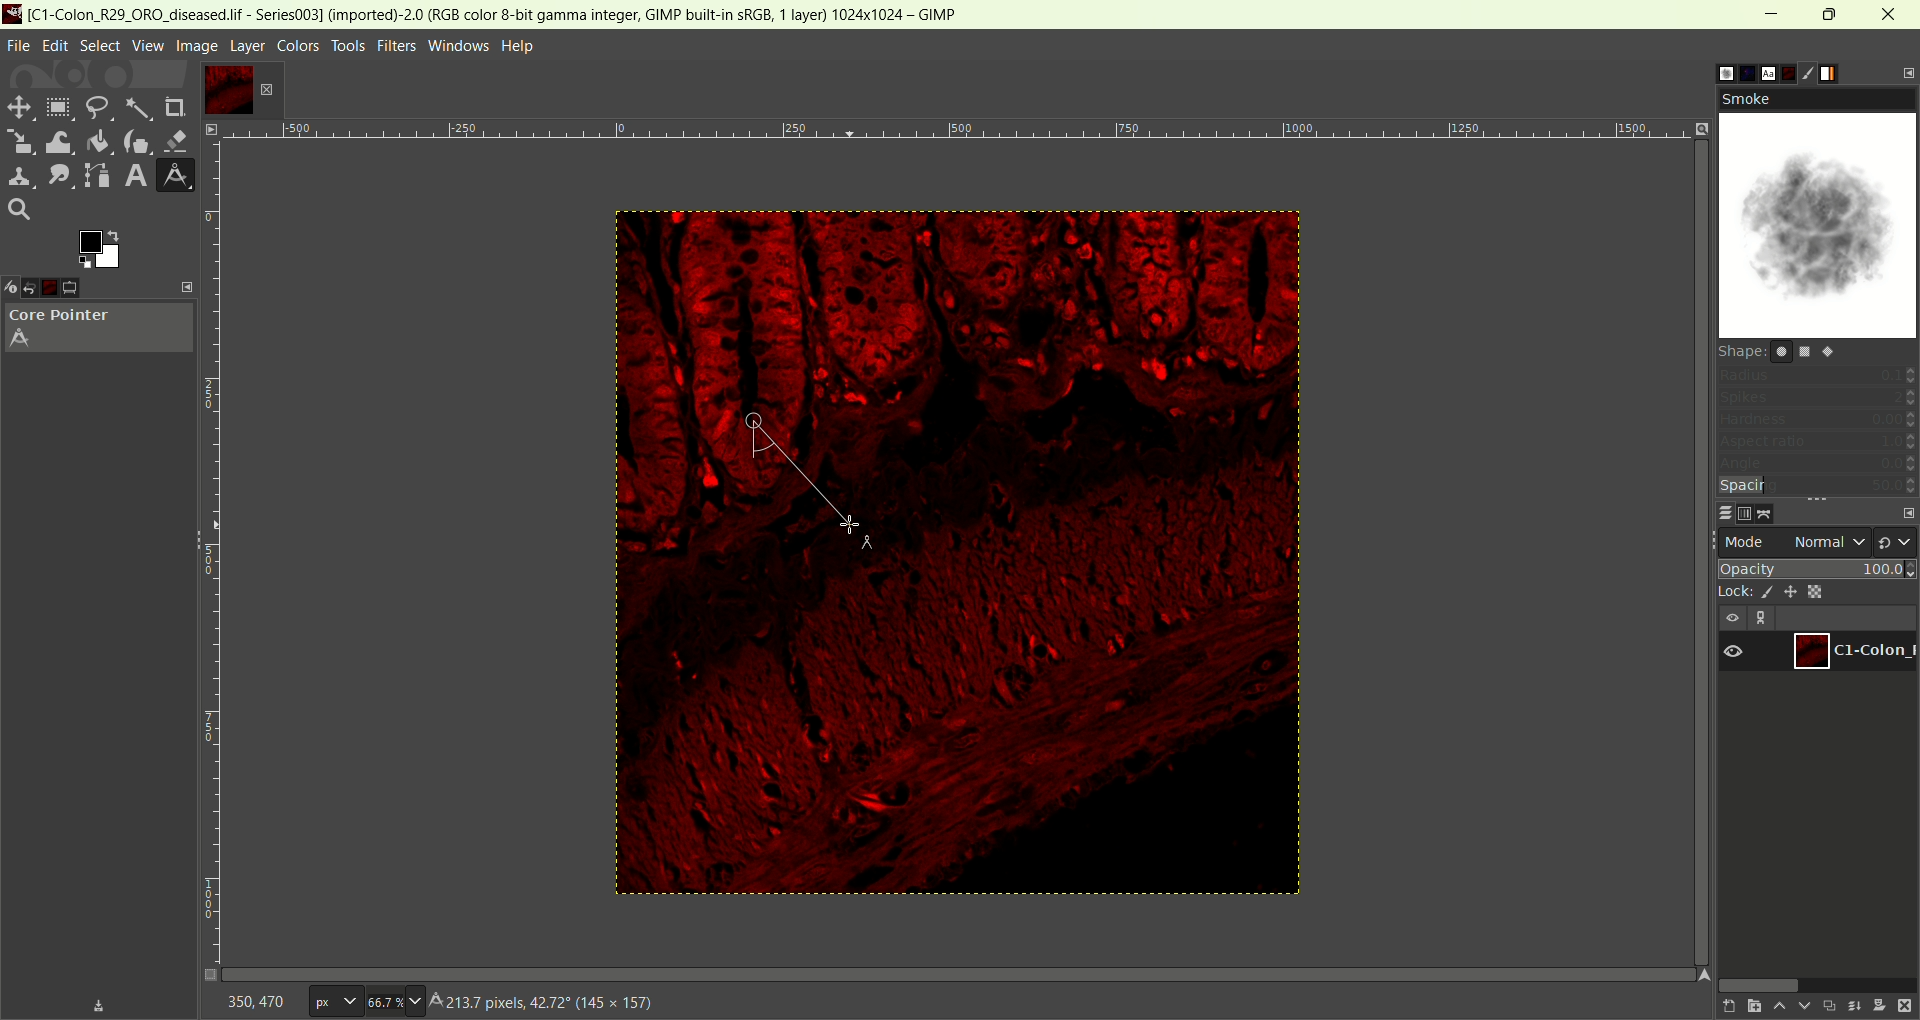  I want to click on layer1, so click(1851, 651).